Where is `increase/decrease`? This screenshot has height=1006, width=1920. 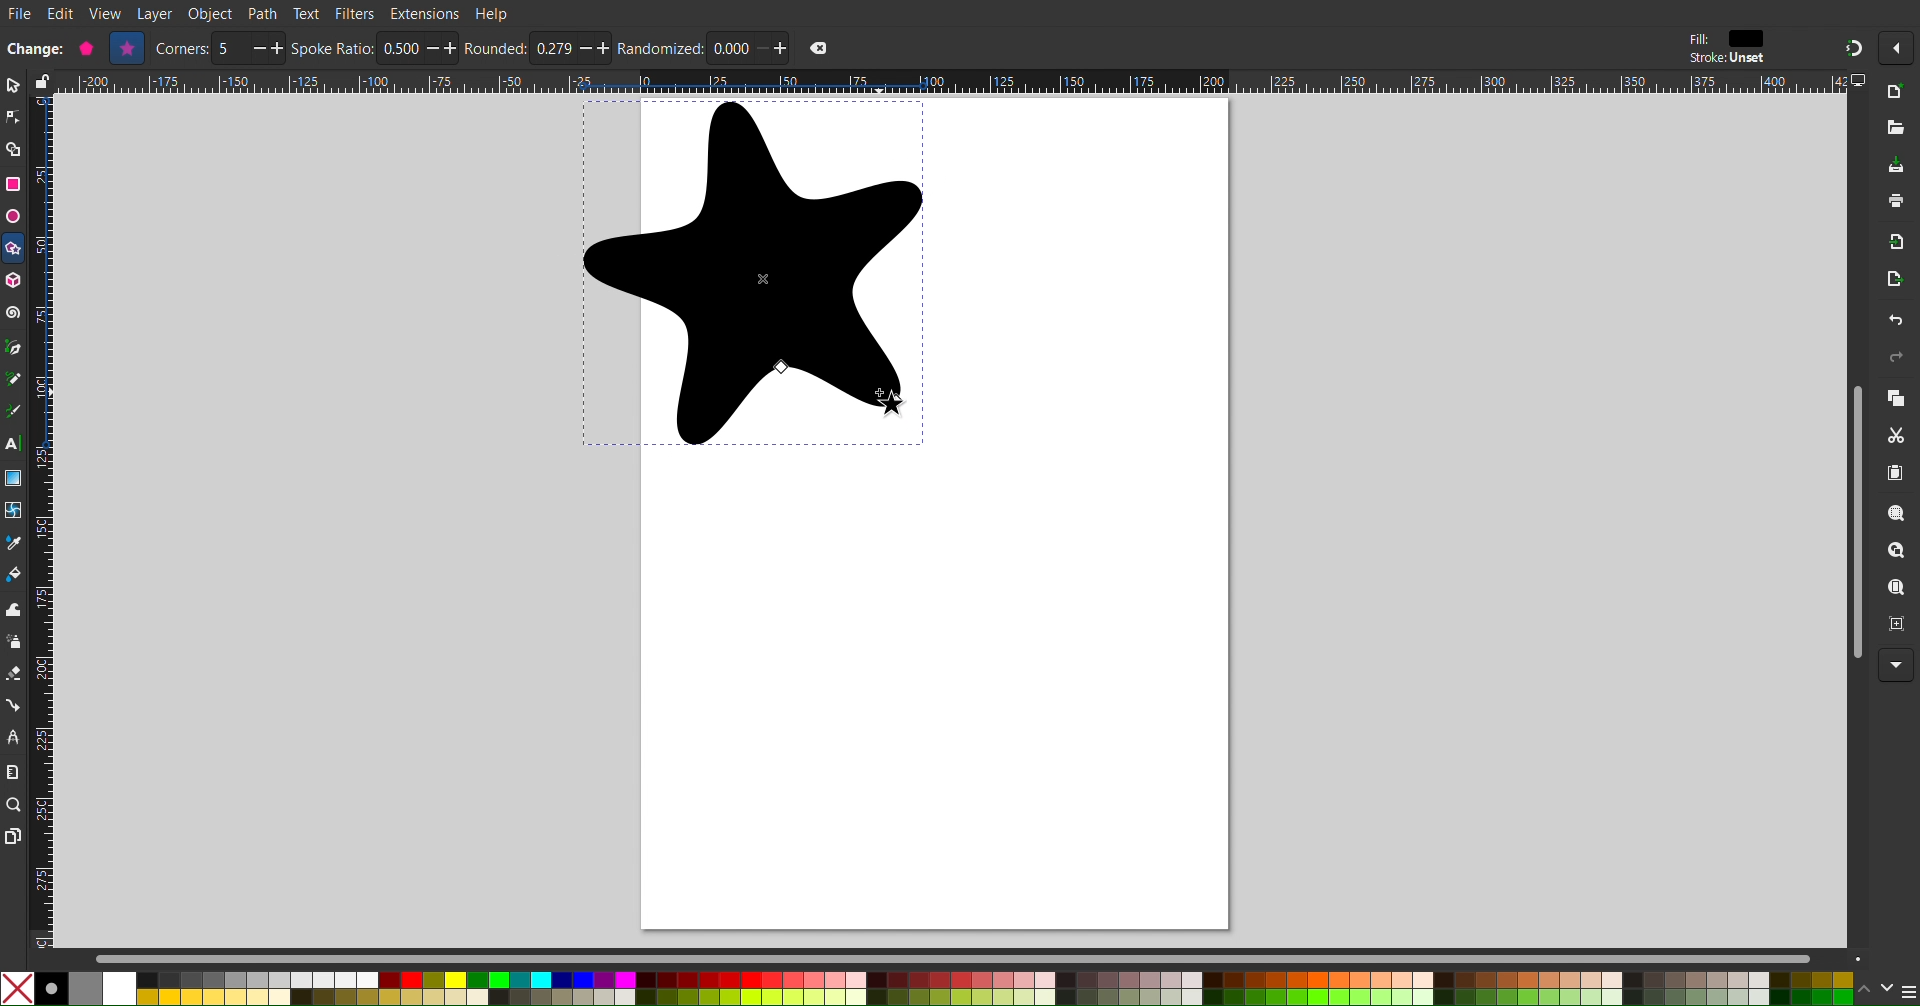
increase/decrease is located at coordinates (268, 48).